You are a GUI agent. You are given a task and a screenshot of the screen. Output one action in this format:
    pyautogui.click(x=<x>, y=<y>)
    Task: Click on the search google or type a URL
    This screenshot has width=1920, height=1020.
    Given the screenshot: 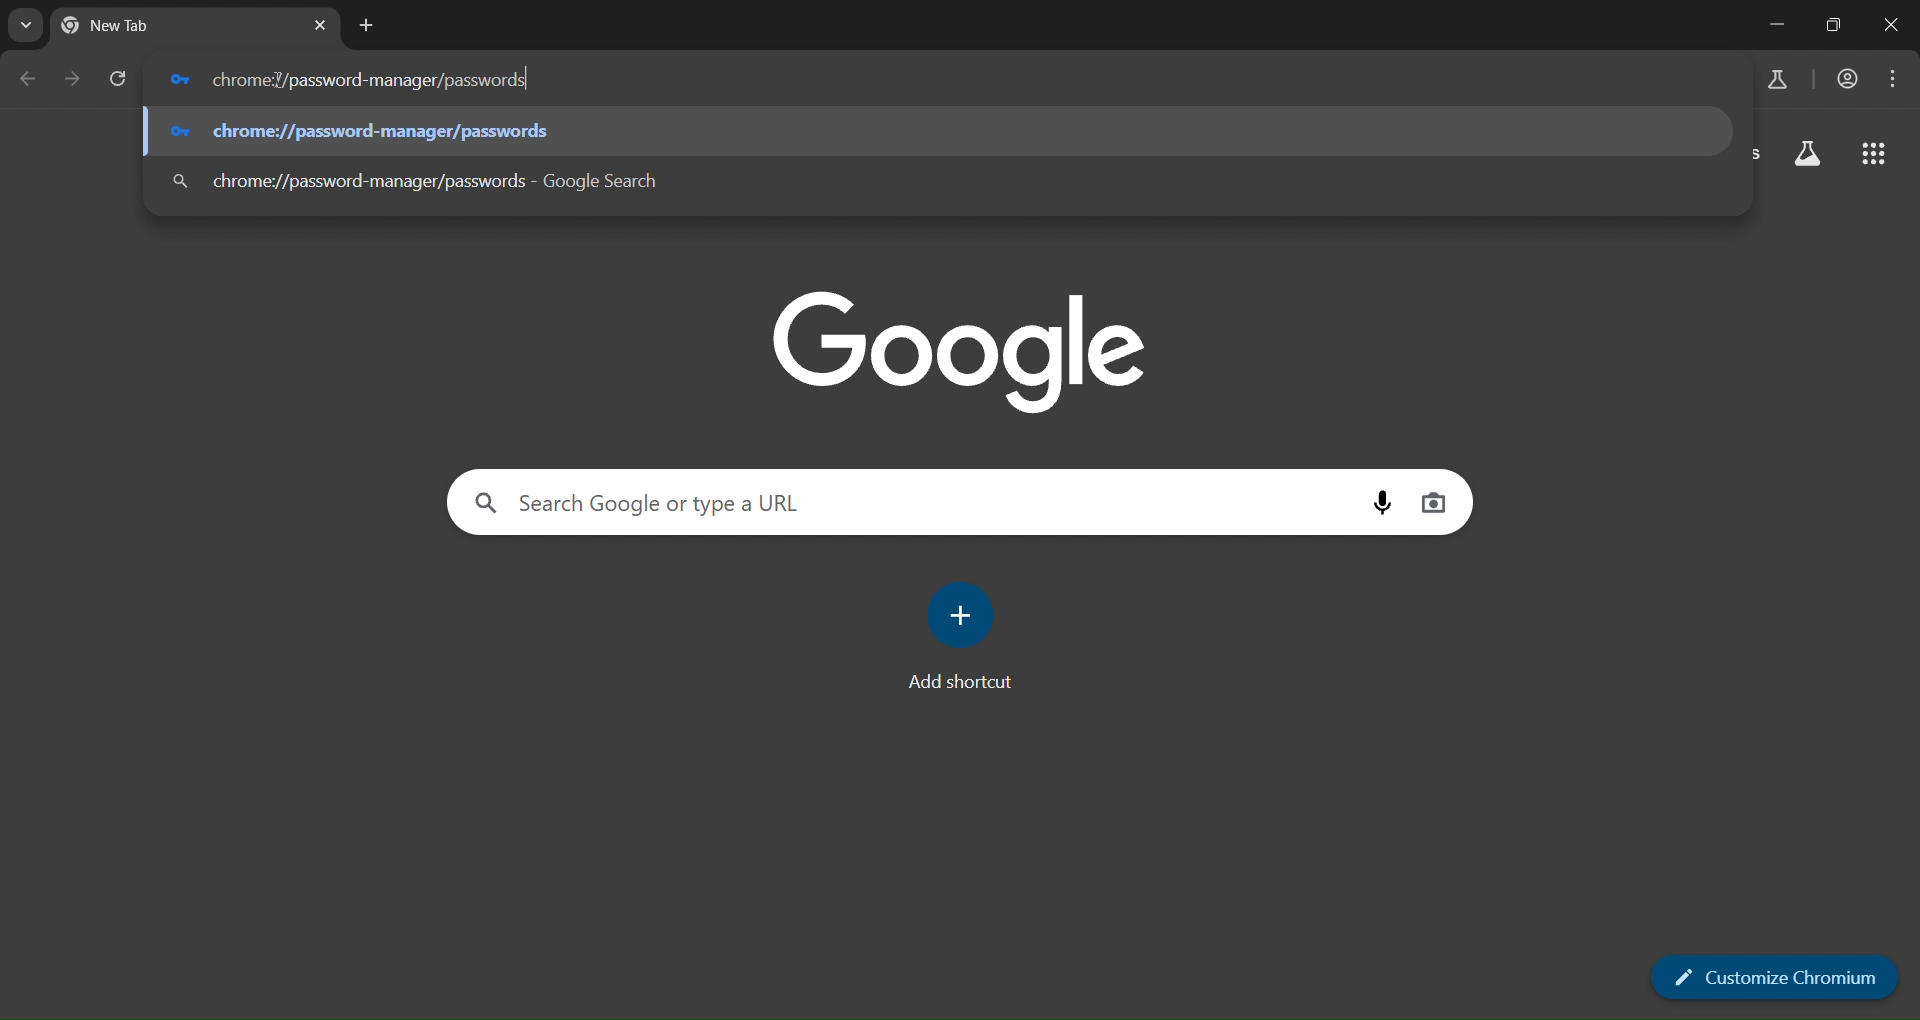 What is the action you would take?
    pyautogui.click(x=911, y=500)
    